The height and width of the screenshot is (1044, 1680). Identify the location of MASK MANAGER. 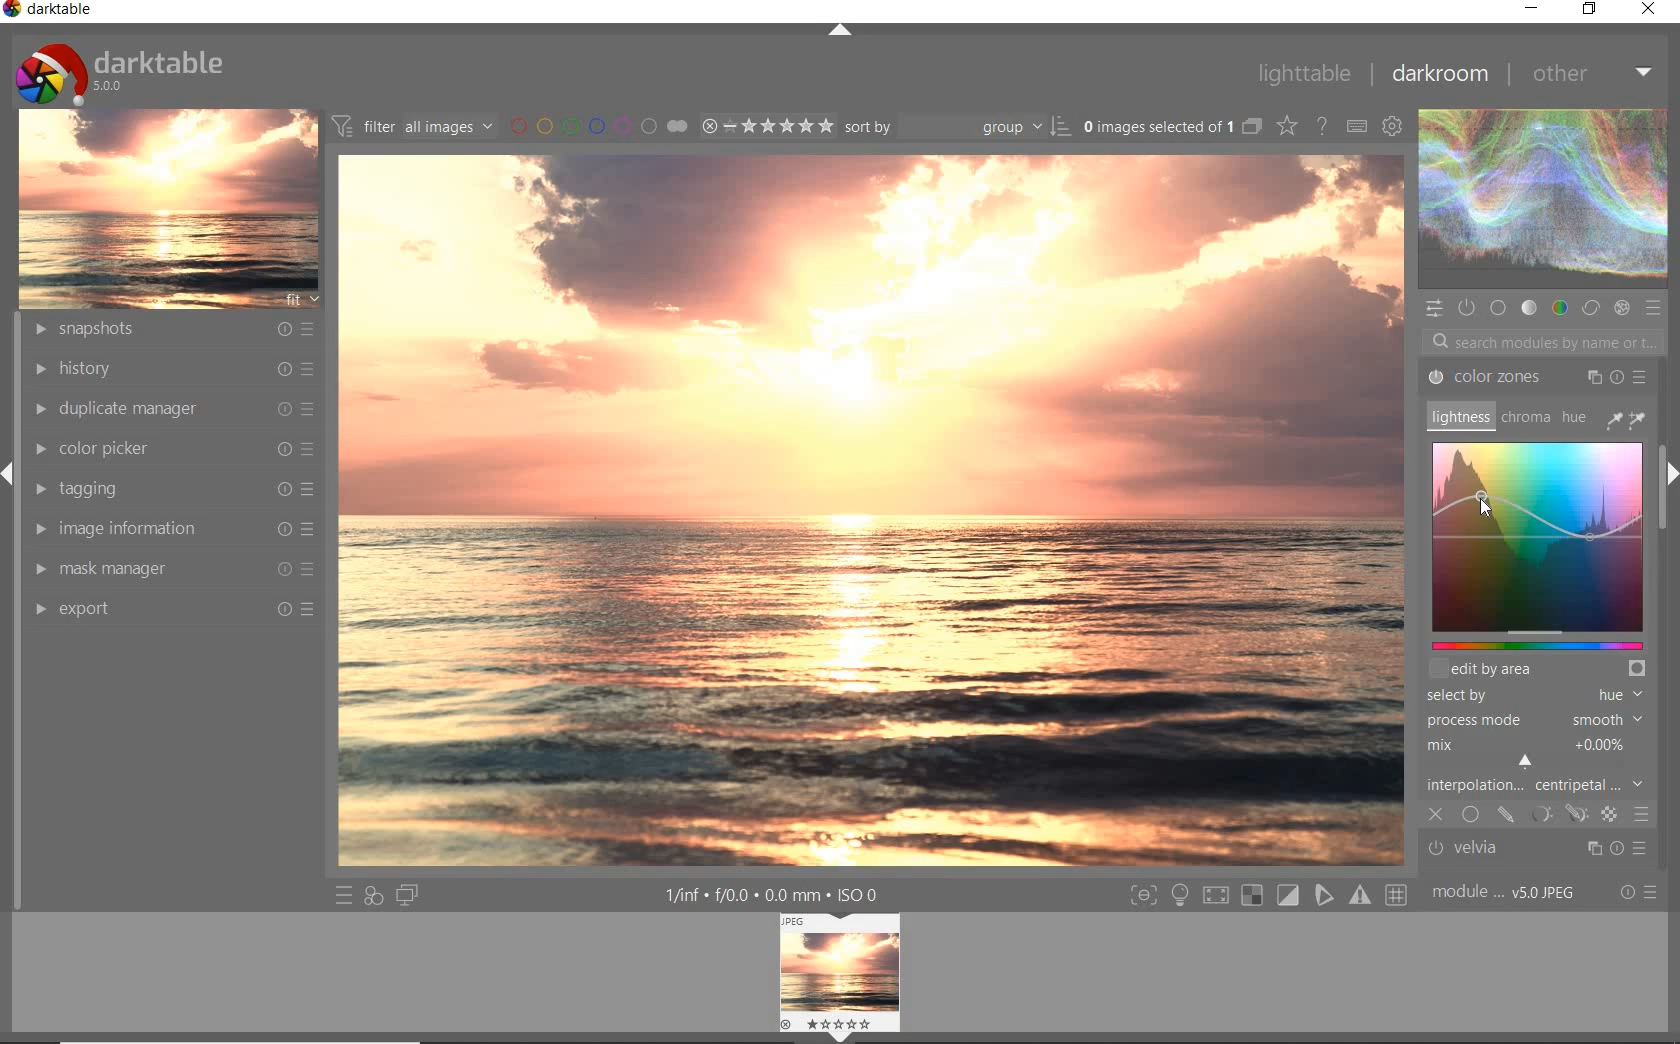
(172, 568).